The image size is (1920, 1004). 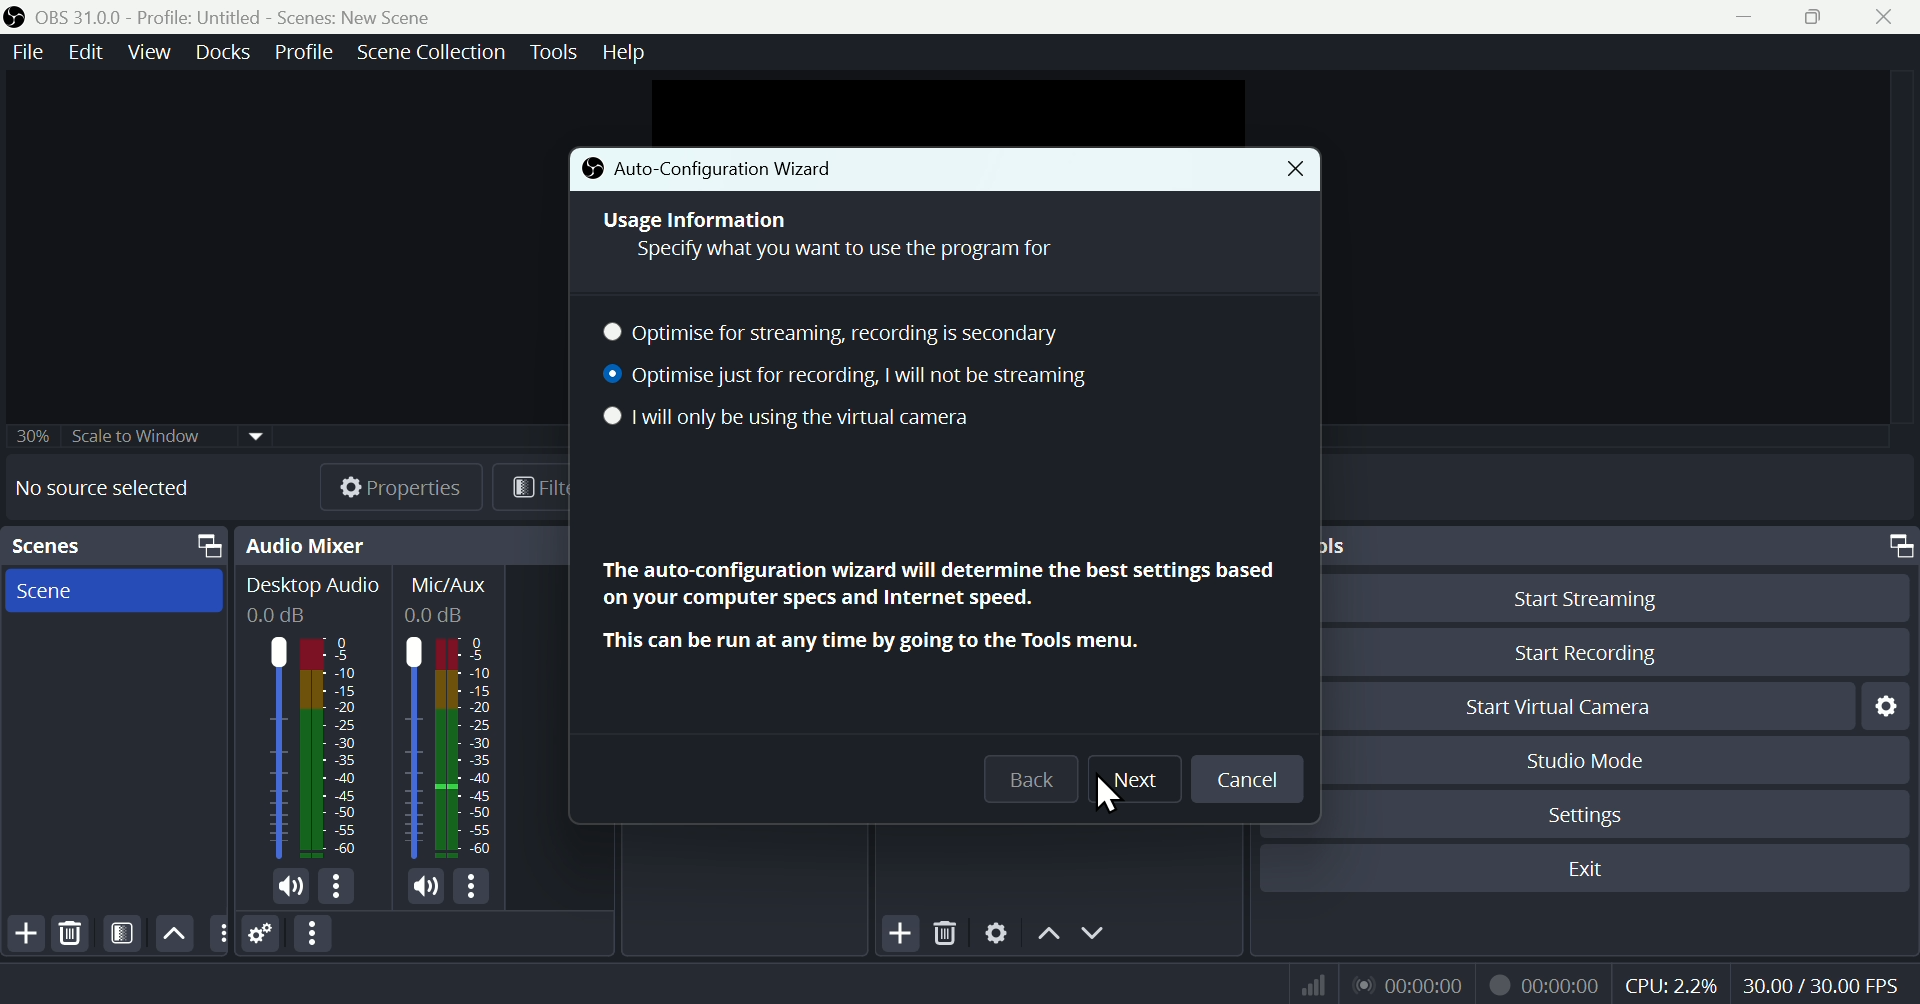 What do you see at coordinates (845, 333) in the screenshot?
I see `© Optimise for streaming, recording is secondary` at bounding box center [845, 333].